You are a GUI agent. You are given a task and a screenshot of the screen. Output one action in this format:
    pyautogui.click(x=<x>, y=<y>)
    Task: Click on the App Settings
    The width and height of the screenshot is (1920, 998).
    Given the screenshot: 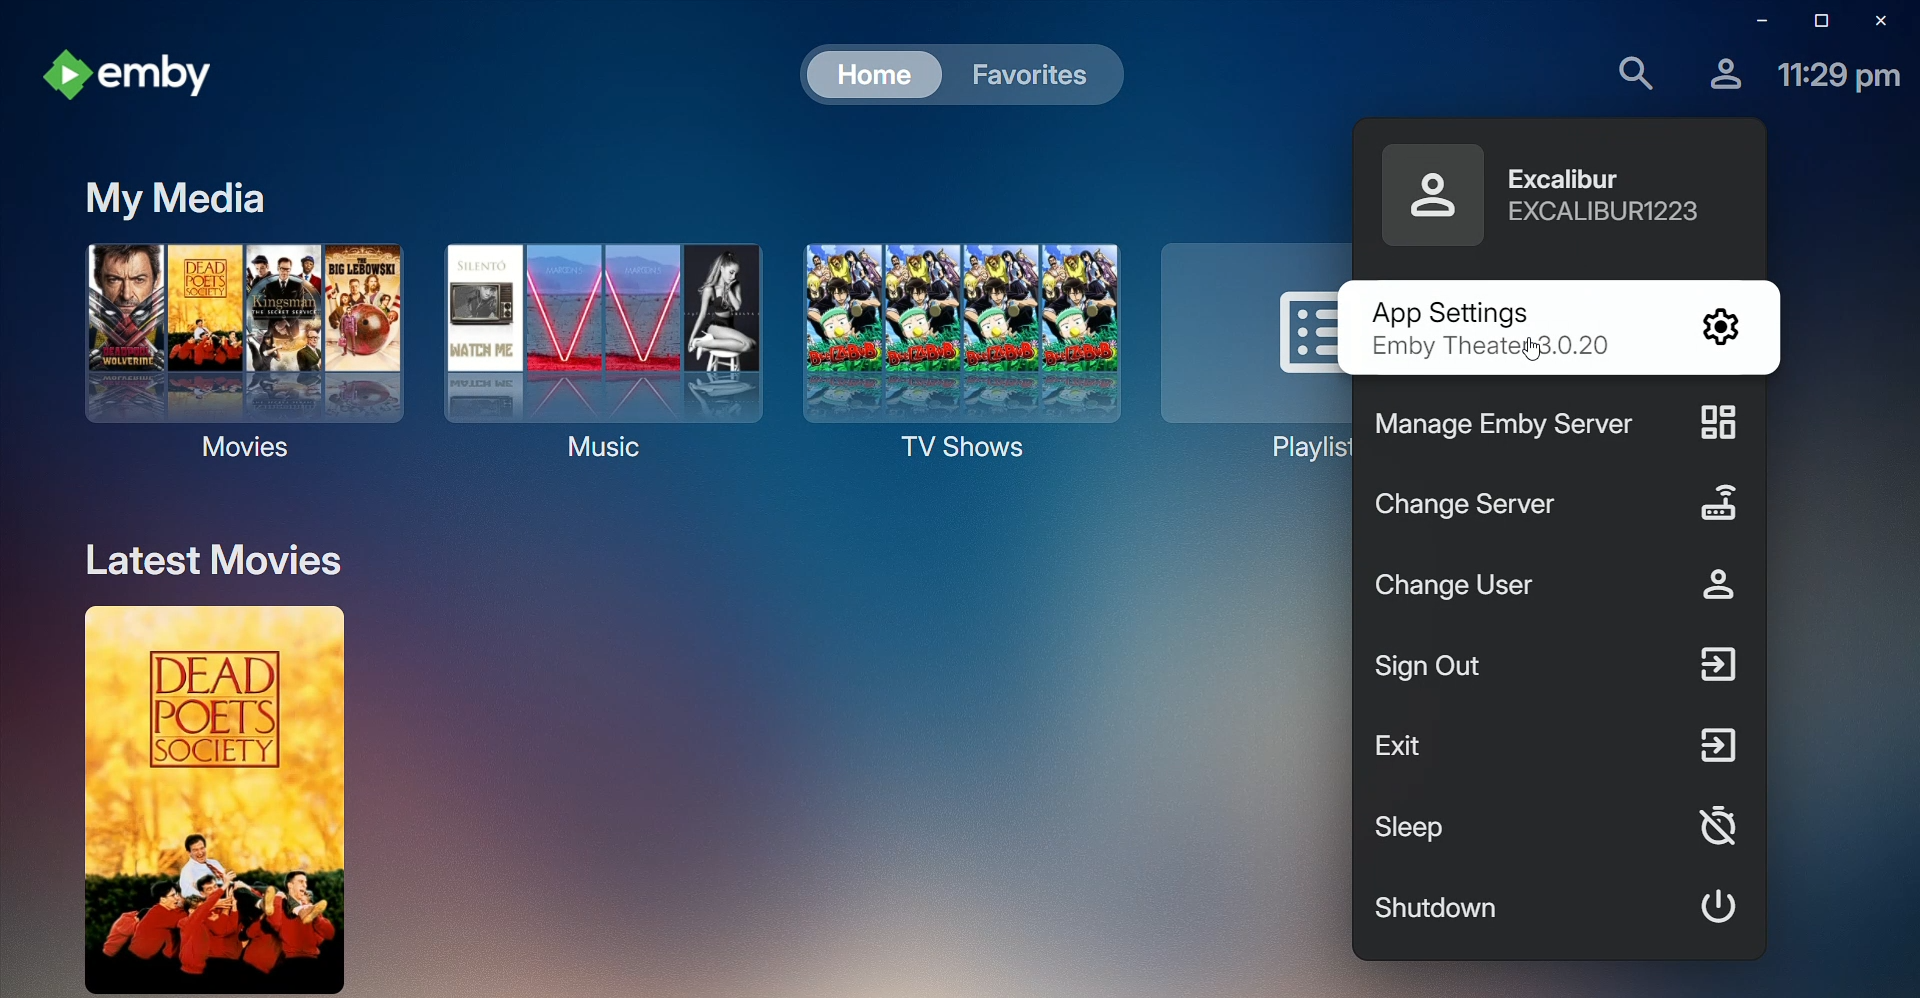 What is the action you would take?
    pyautogui.click(x=1562, y=327)
    